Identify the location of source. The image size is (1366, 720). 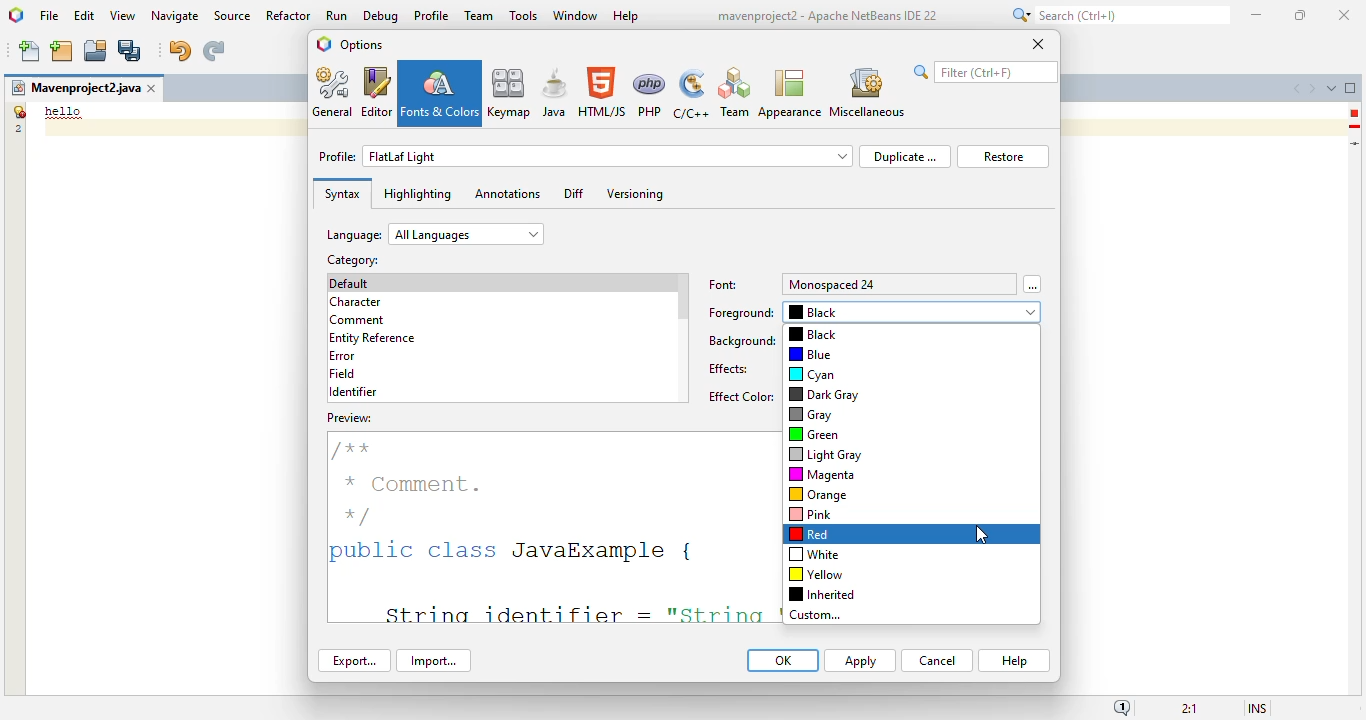
(232, 16).